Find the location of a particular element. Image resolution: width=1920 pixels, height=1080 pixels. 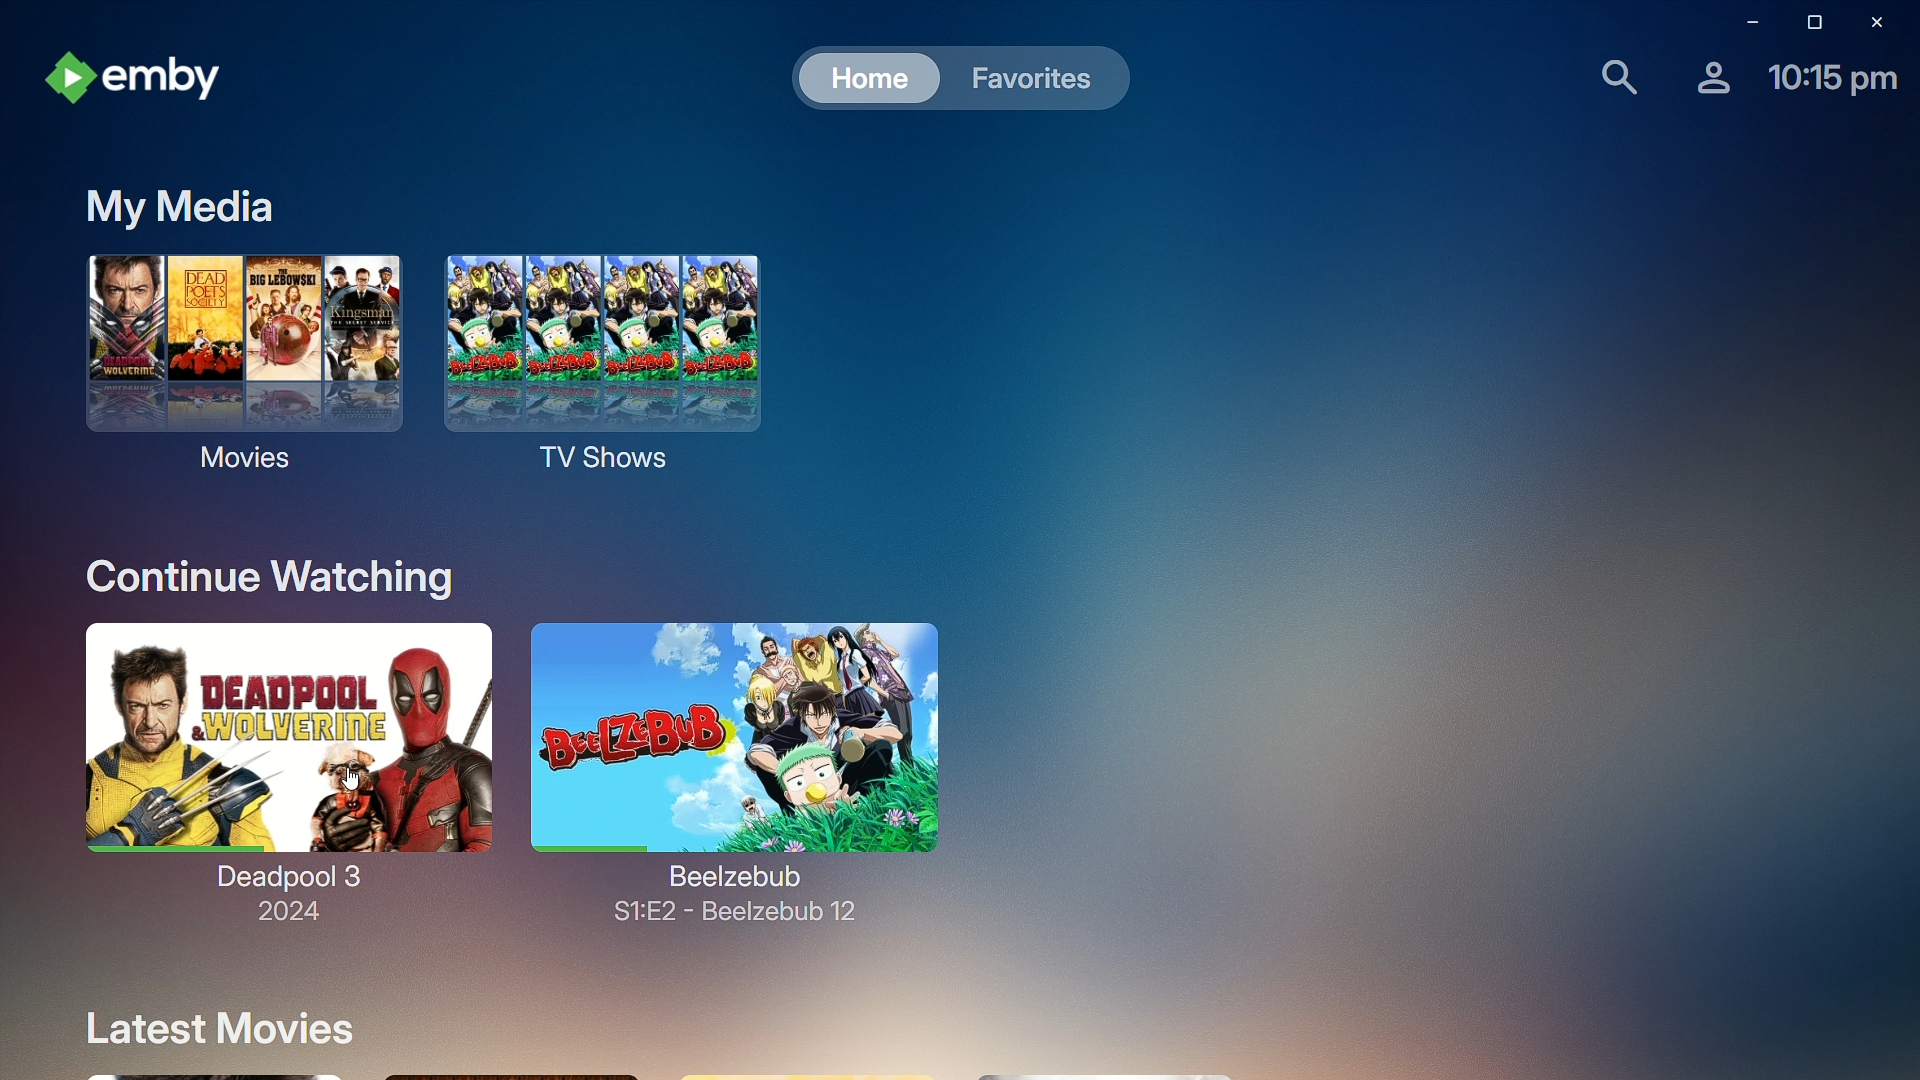

Favorites is located at coordinates (1021, 77).